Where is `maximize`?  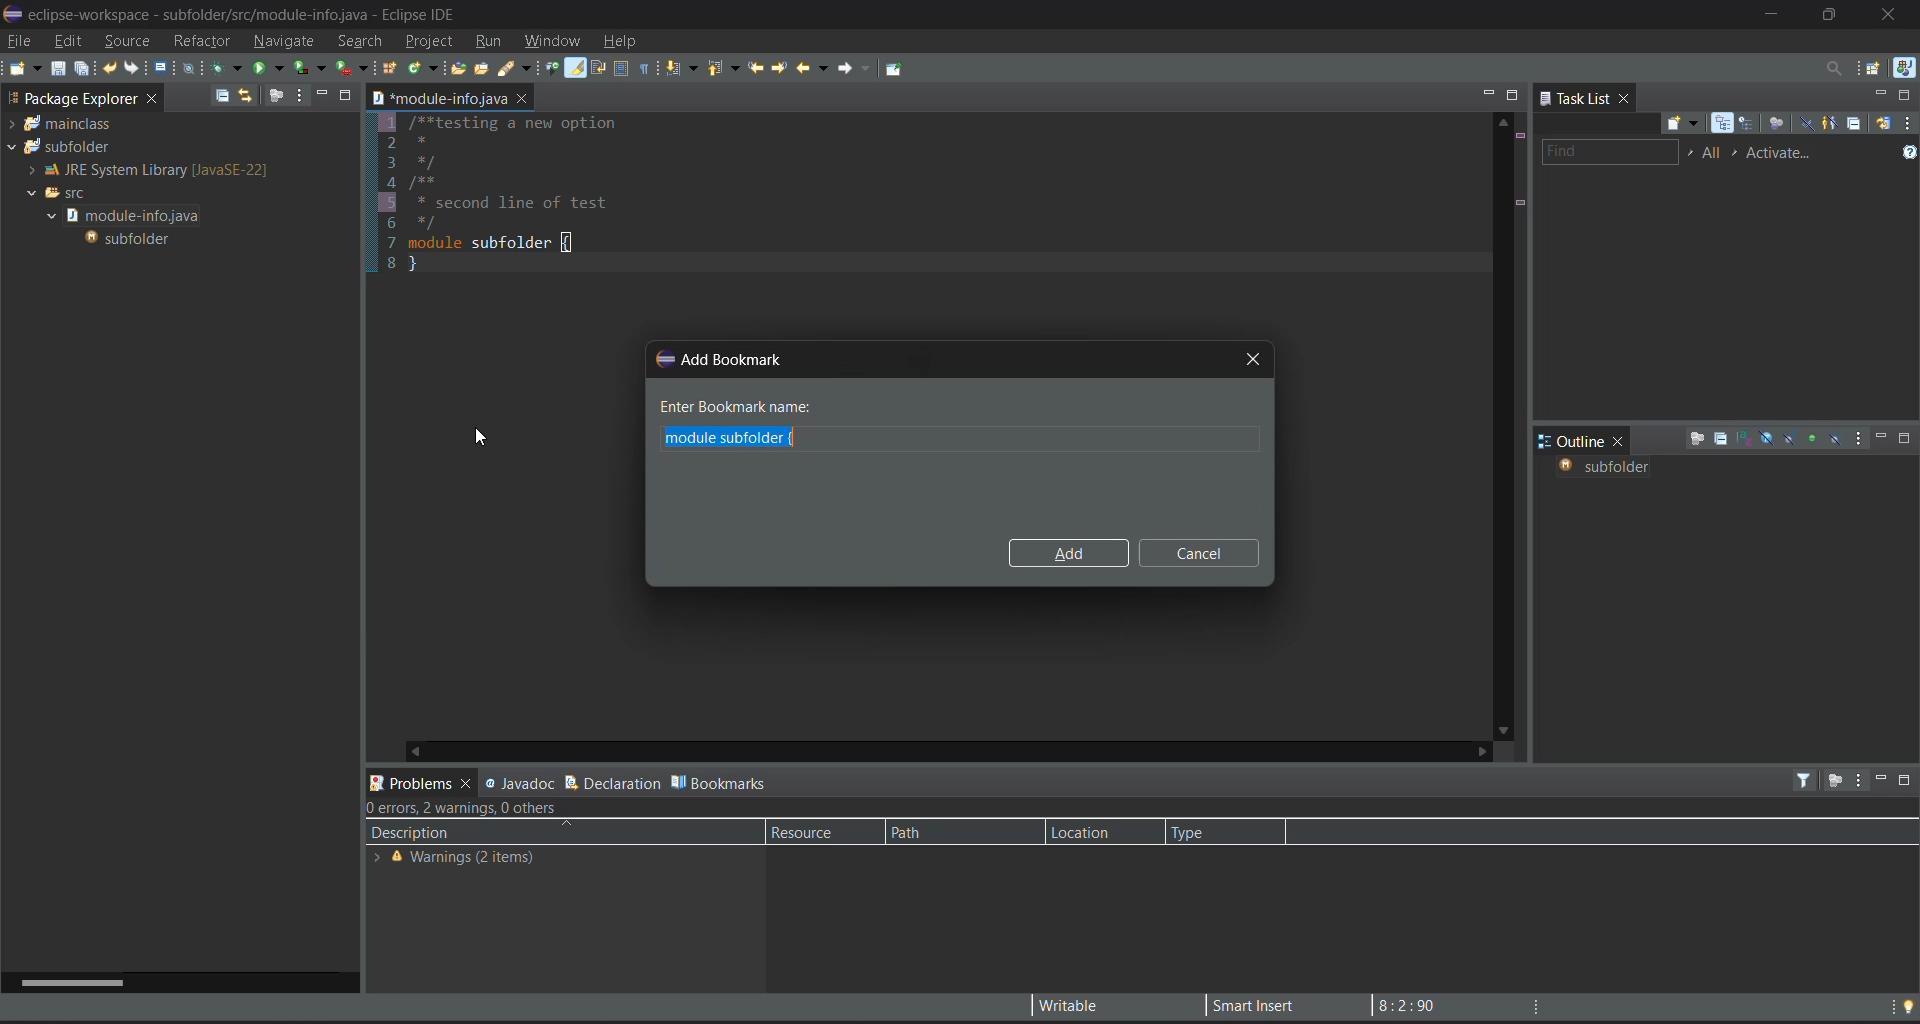 maximize is located at coordinates (1836, 12).